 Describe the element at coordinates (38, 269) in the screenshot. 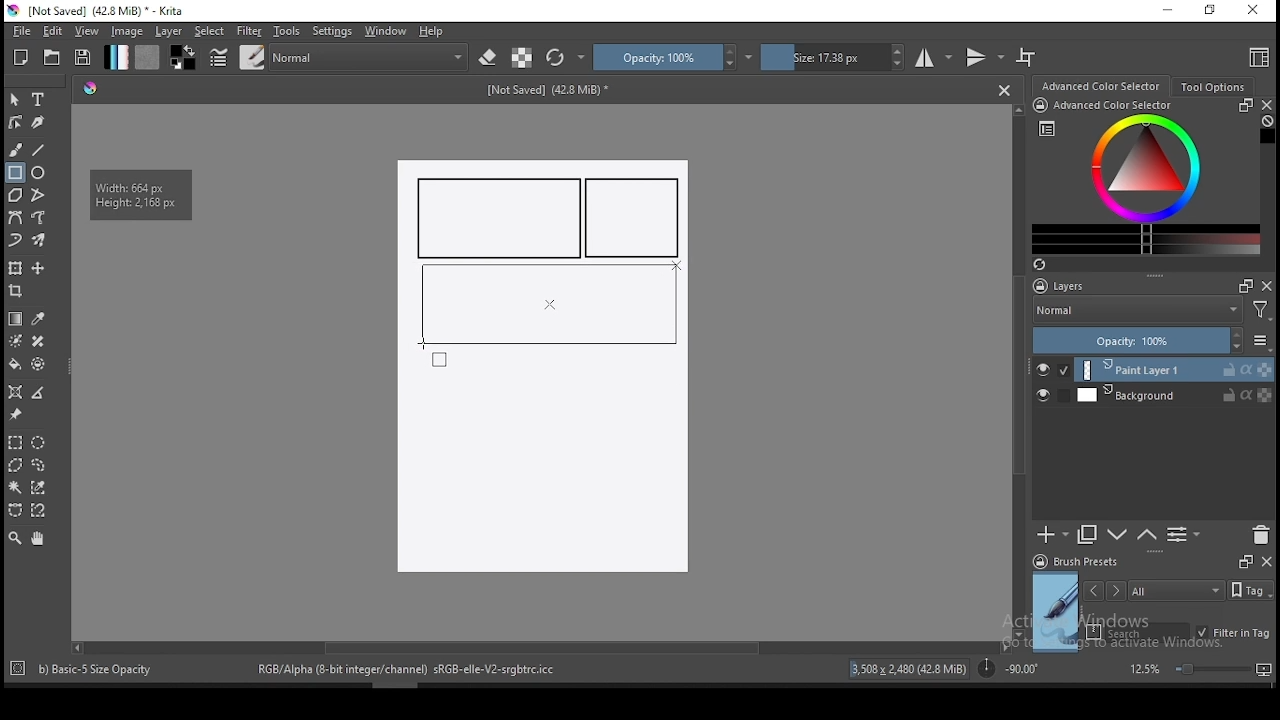

I see `move a layer` at that location.